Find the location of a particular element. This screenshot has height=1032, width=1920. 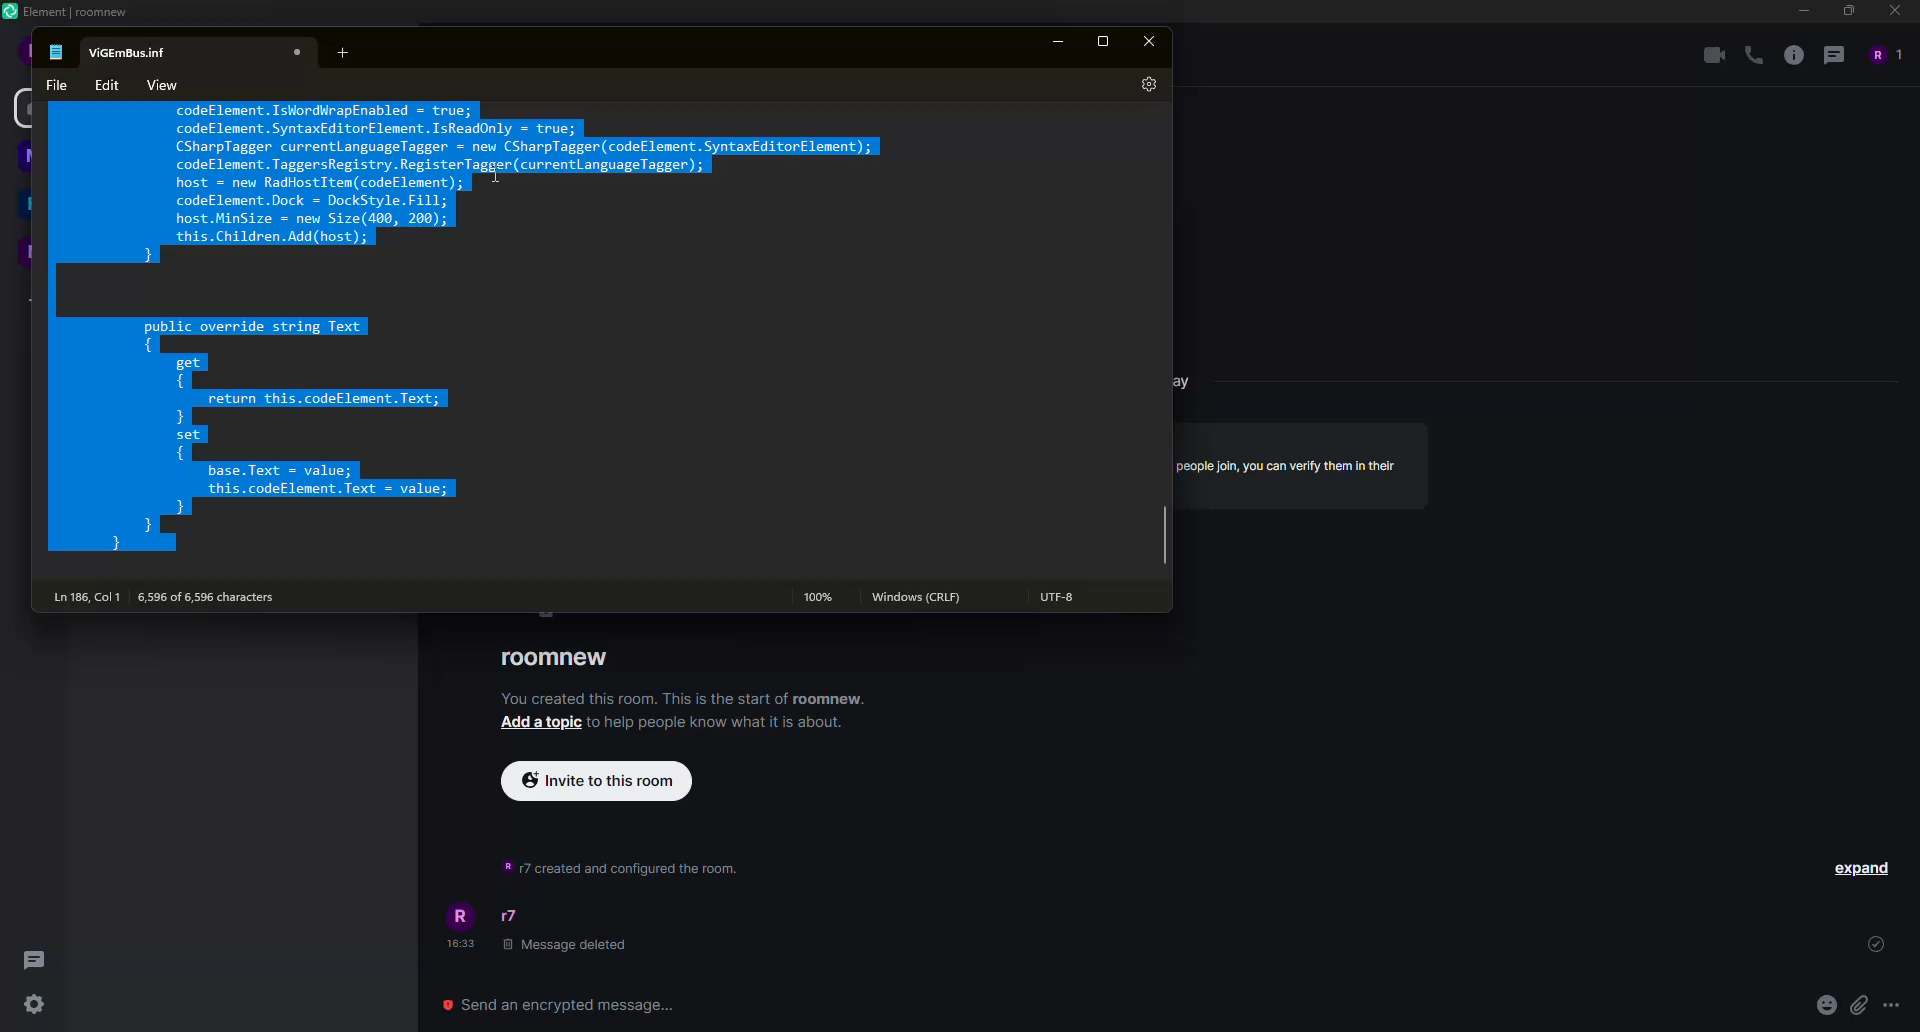

line is located at coordinates (87, 596).